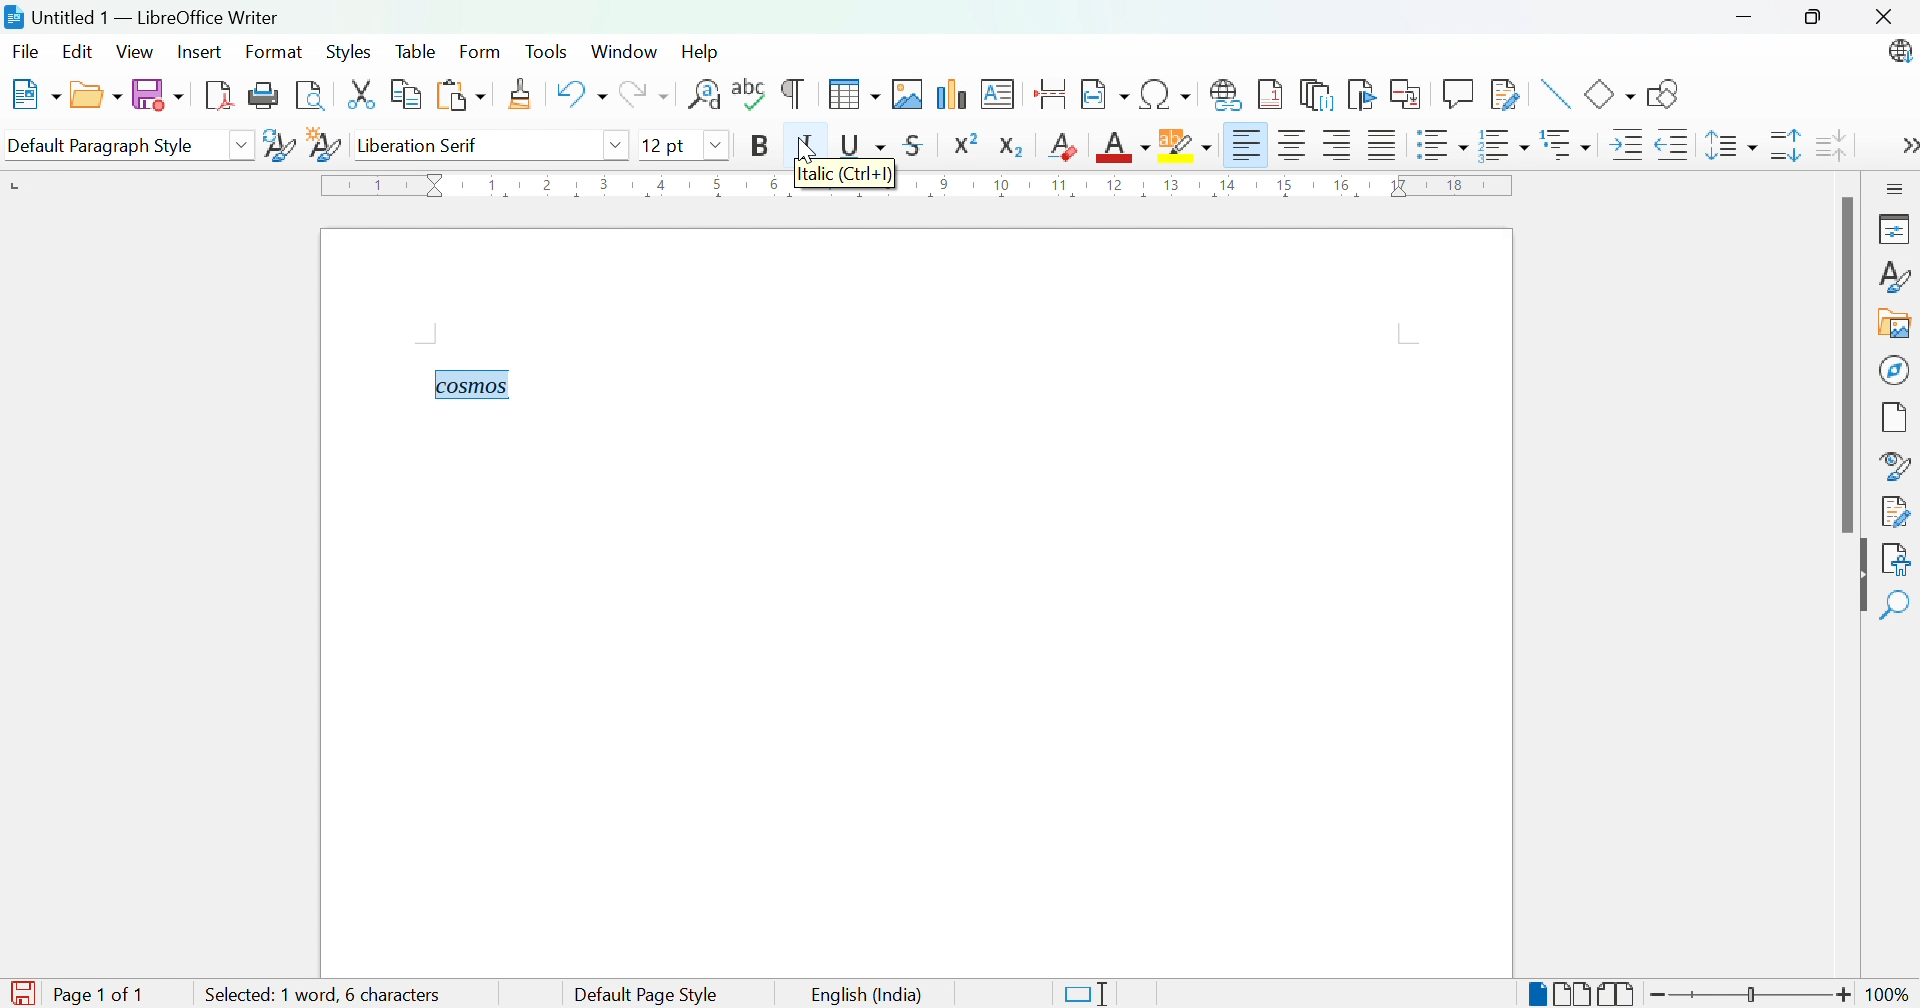  Describe the element at coordinates (1900, 561) in the screenshot. I see `Accessibility check` at that location.